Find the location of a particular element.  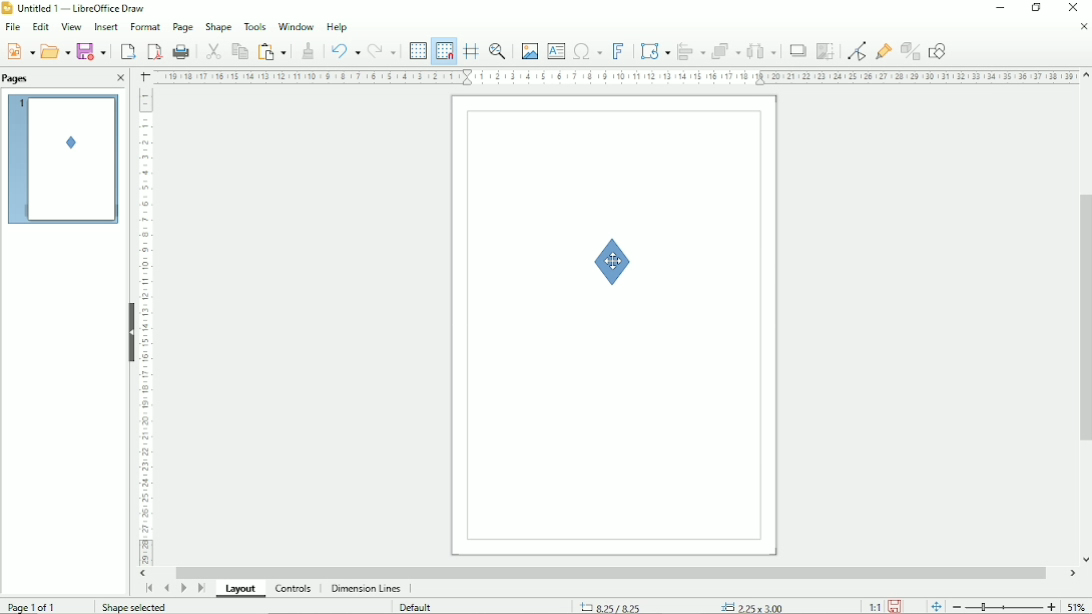

New is located at coordinates (19, 50).